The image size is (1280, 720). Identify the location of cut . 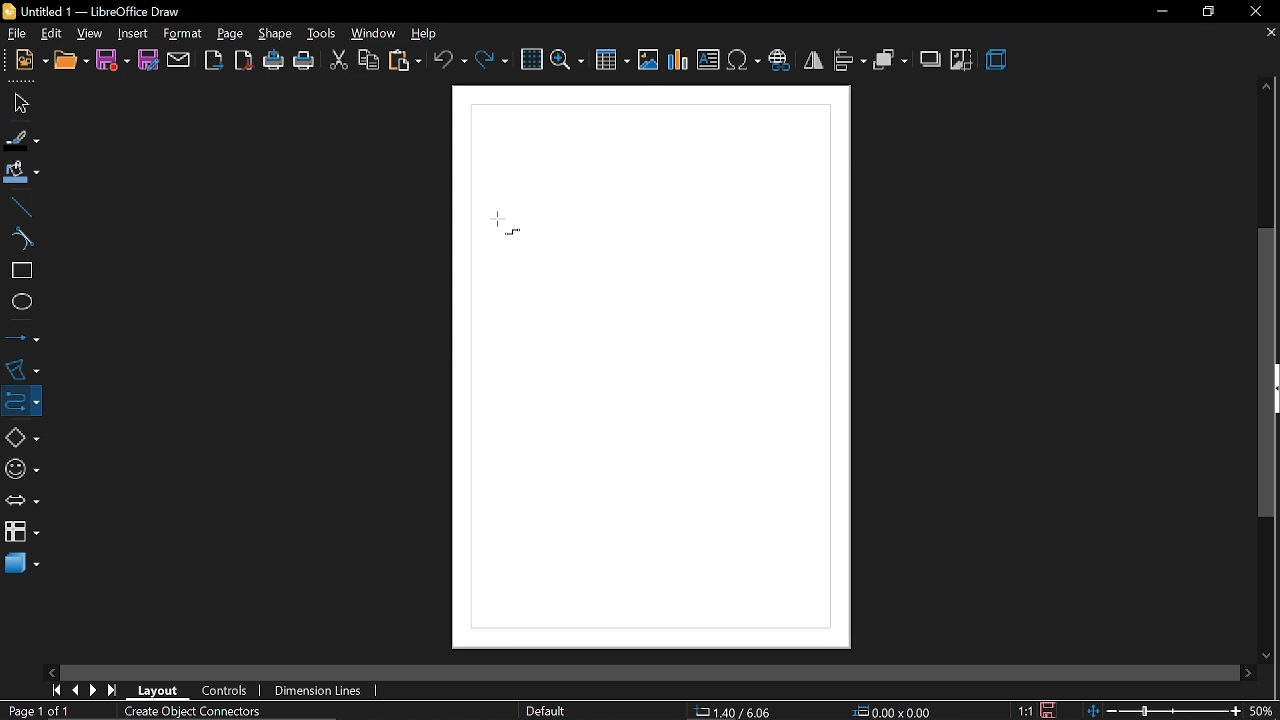
(337, 62).